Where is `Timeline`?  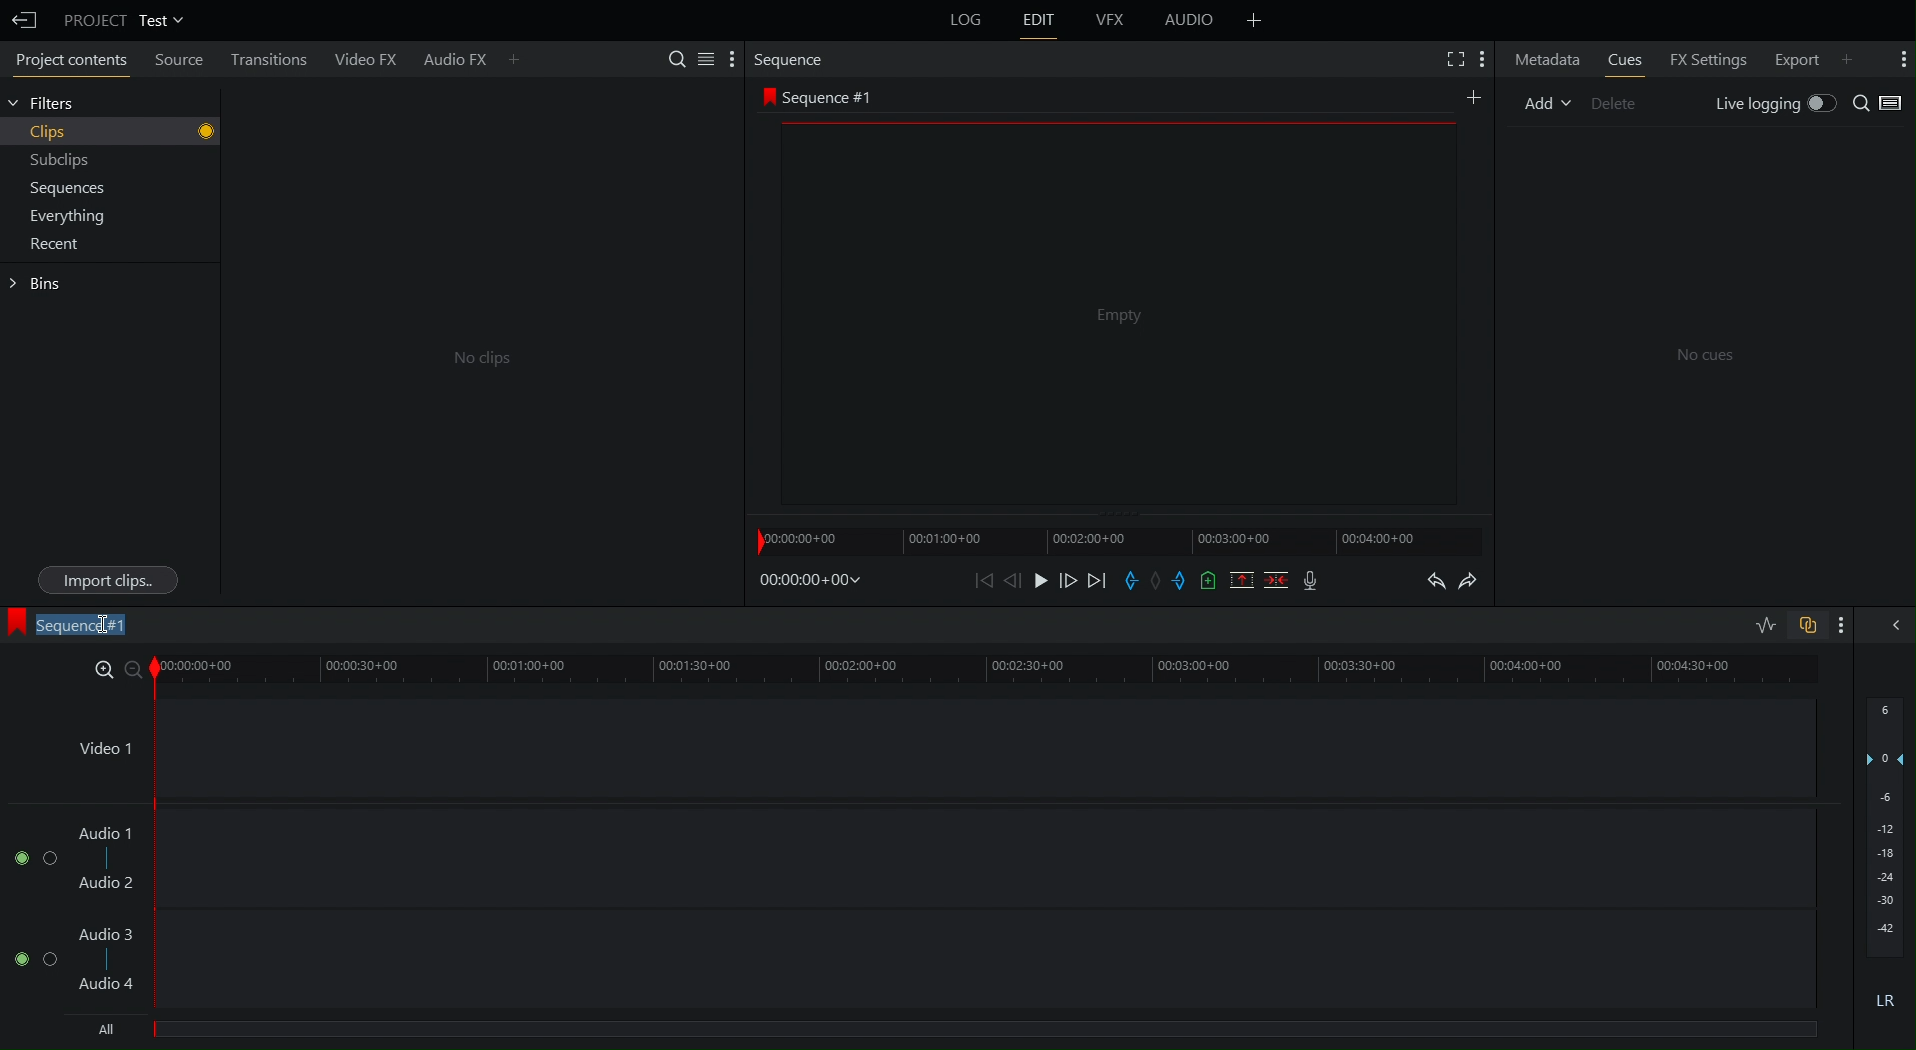
Timeline is located at coordinates (1121, 536).